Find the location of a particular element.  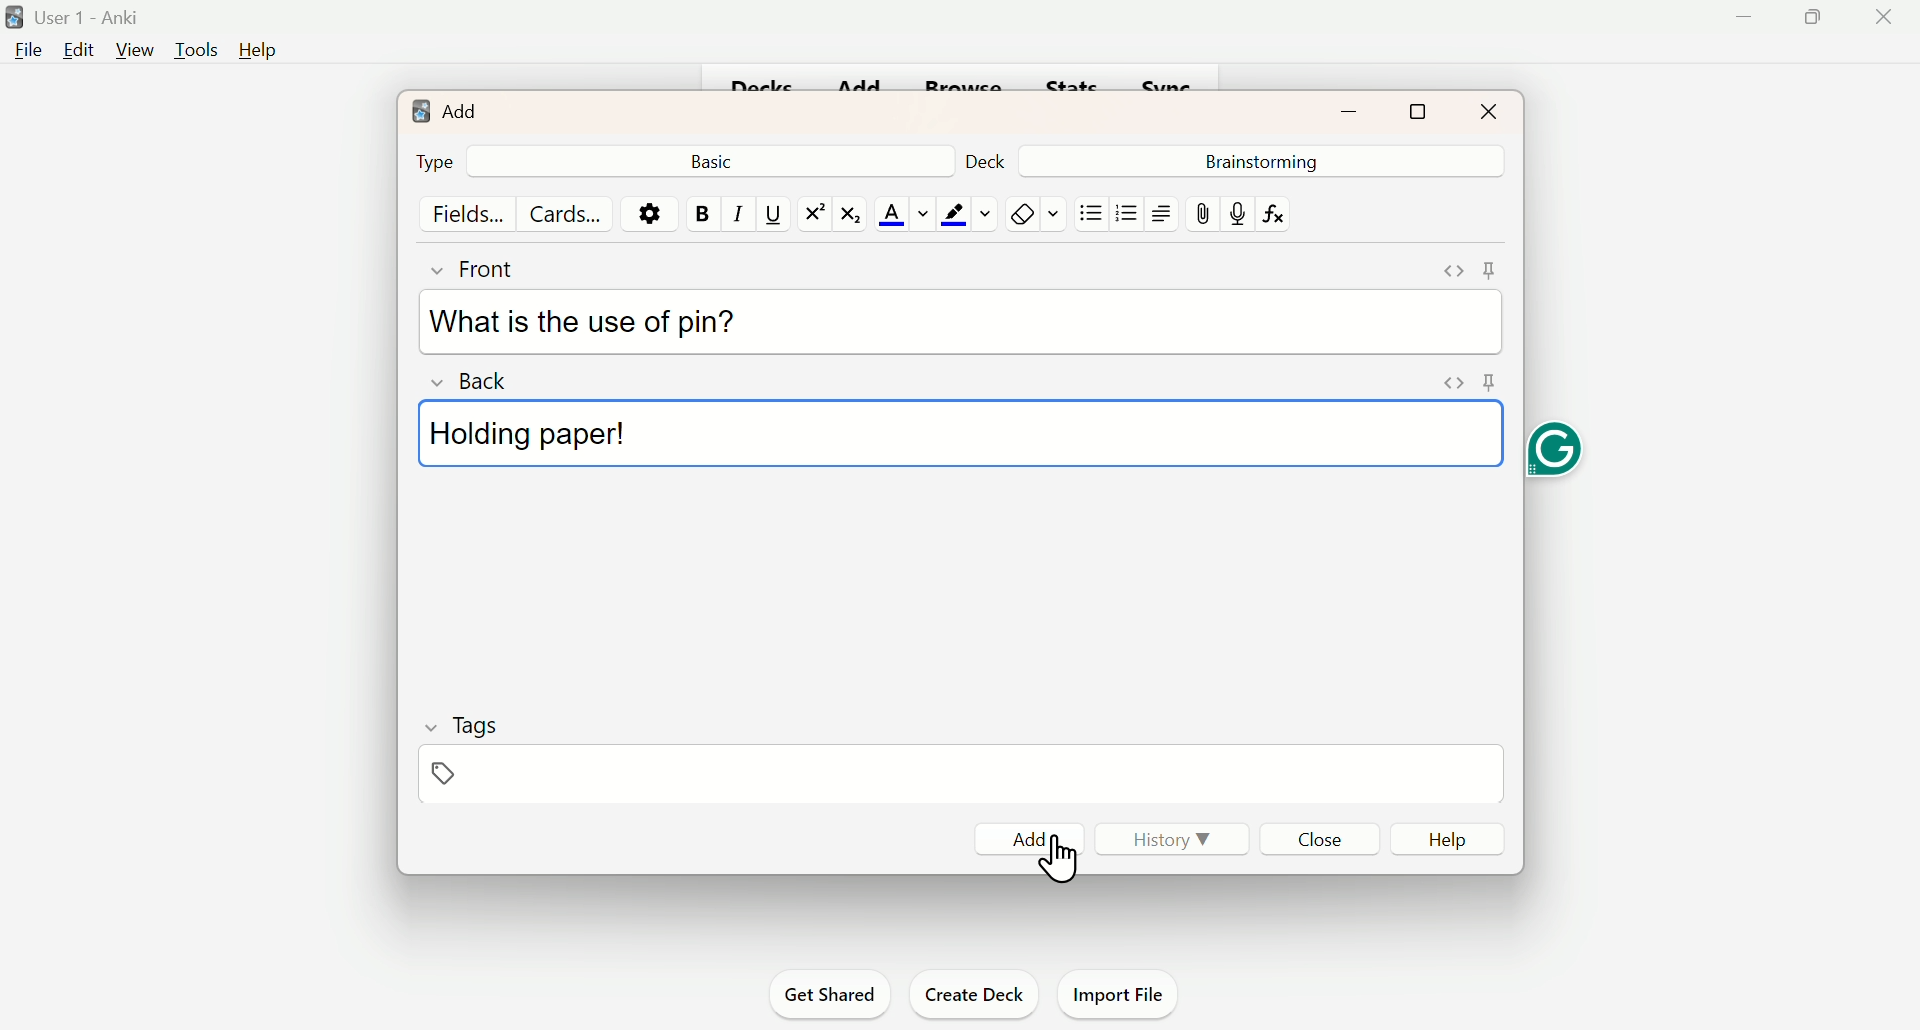

History is located at coordinates (1163, 837).